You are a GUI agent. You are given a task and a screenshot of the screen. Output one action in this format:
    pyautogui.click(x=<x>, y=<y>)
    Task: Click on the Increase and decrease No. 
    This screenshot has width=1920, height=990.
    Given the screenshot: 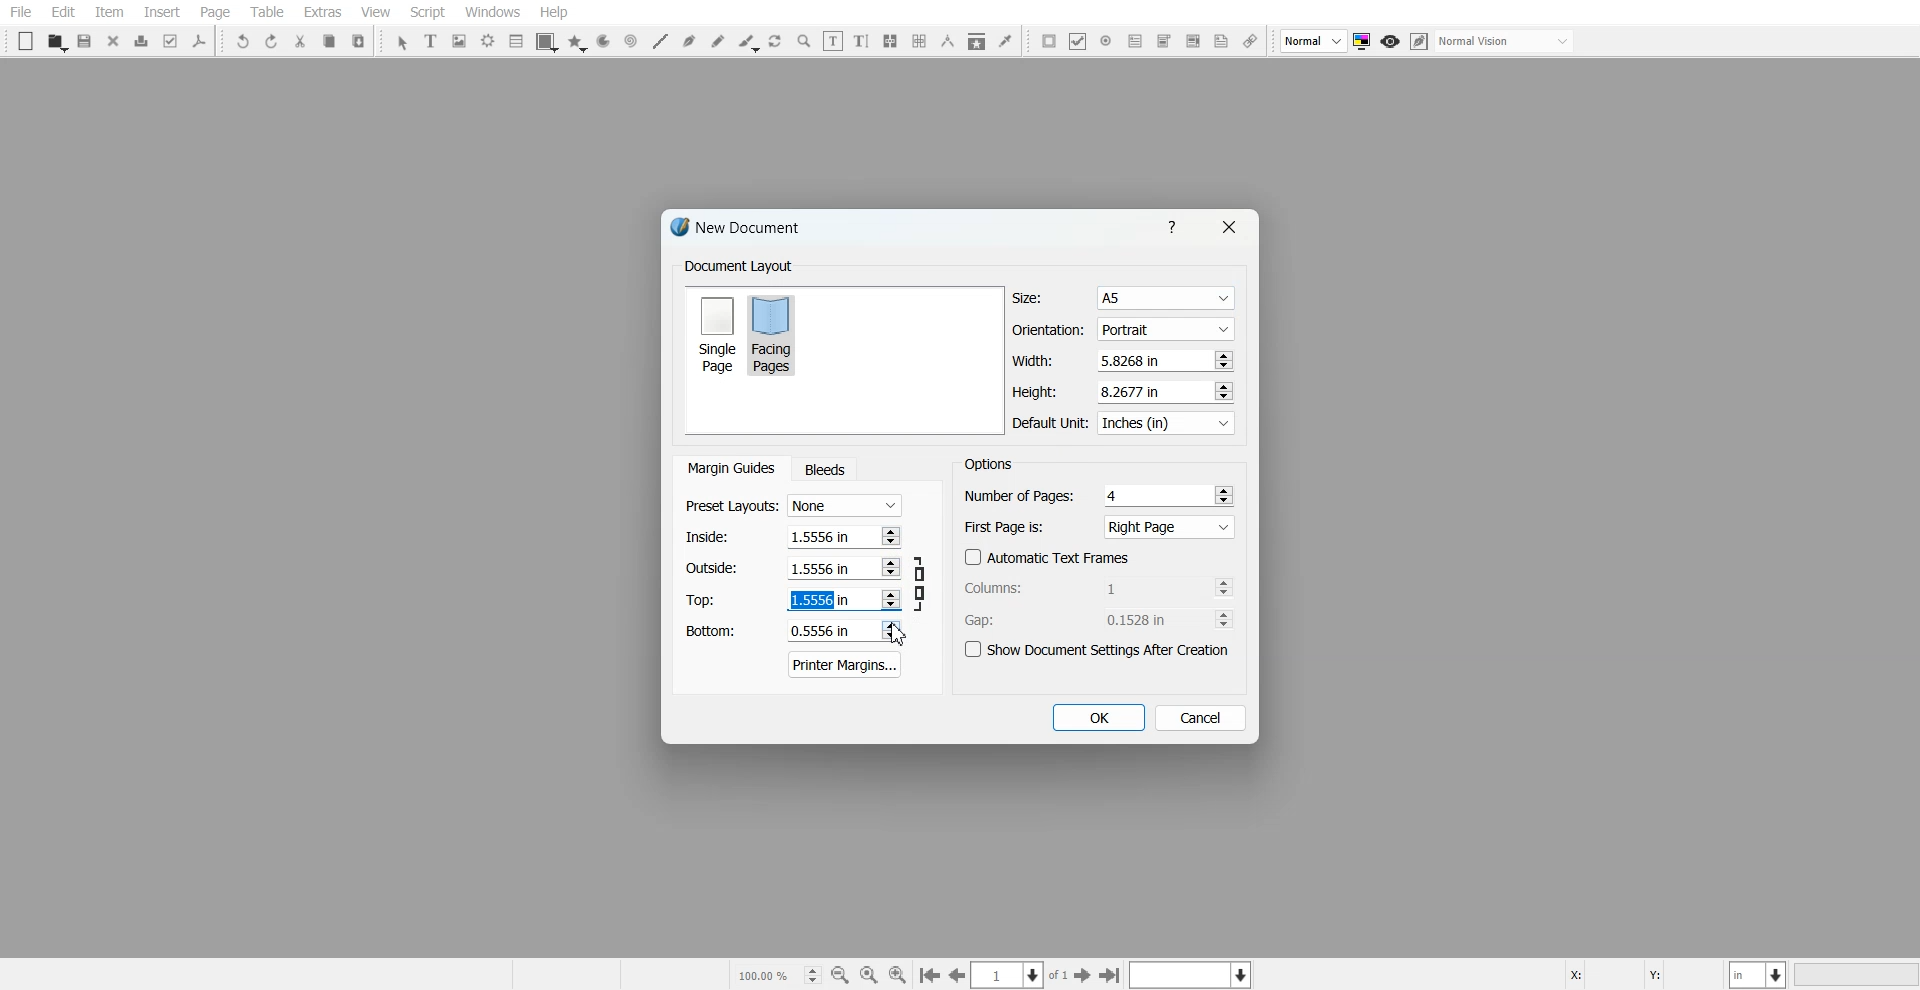 What is the action you would take?
    pyautogui.click(x=1221, y=391)
    